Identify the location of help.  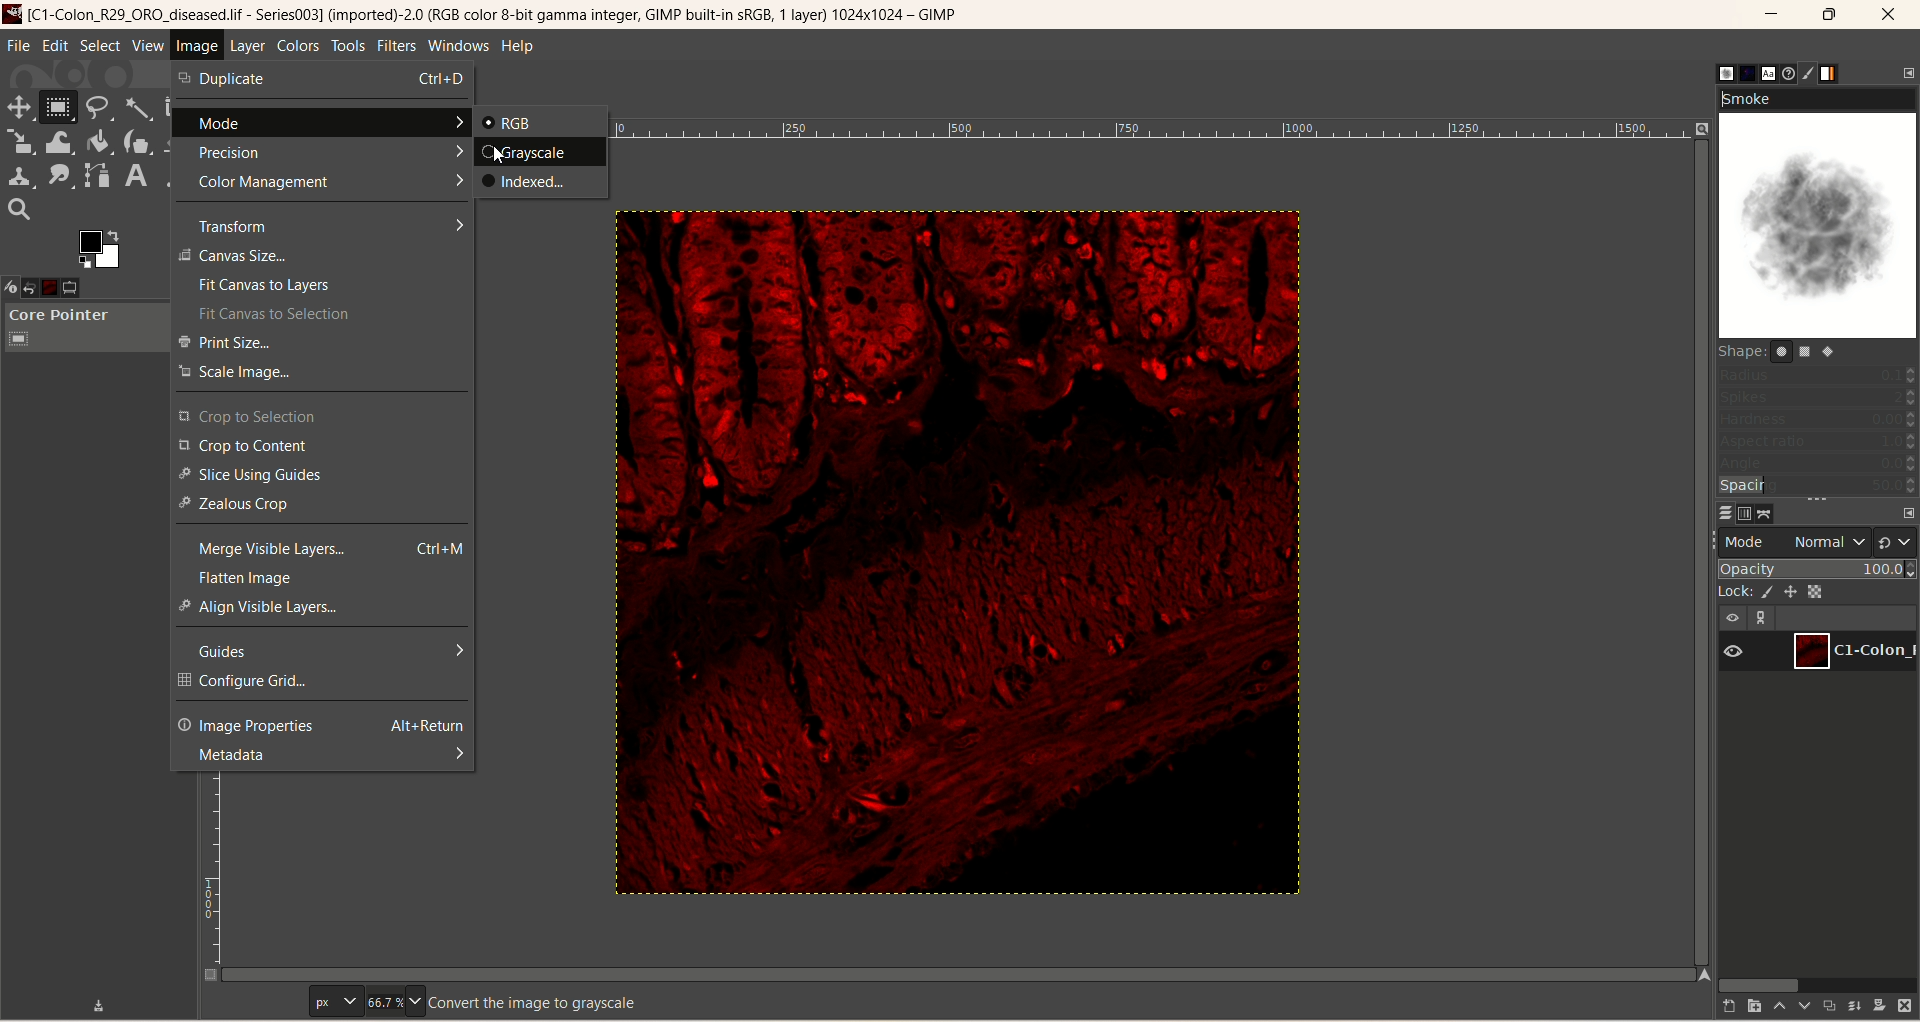
(521, 46).